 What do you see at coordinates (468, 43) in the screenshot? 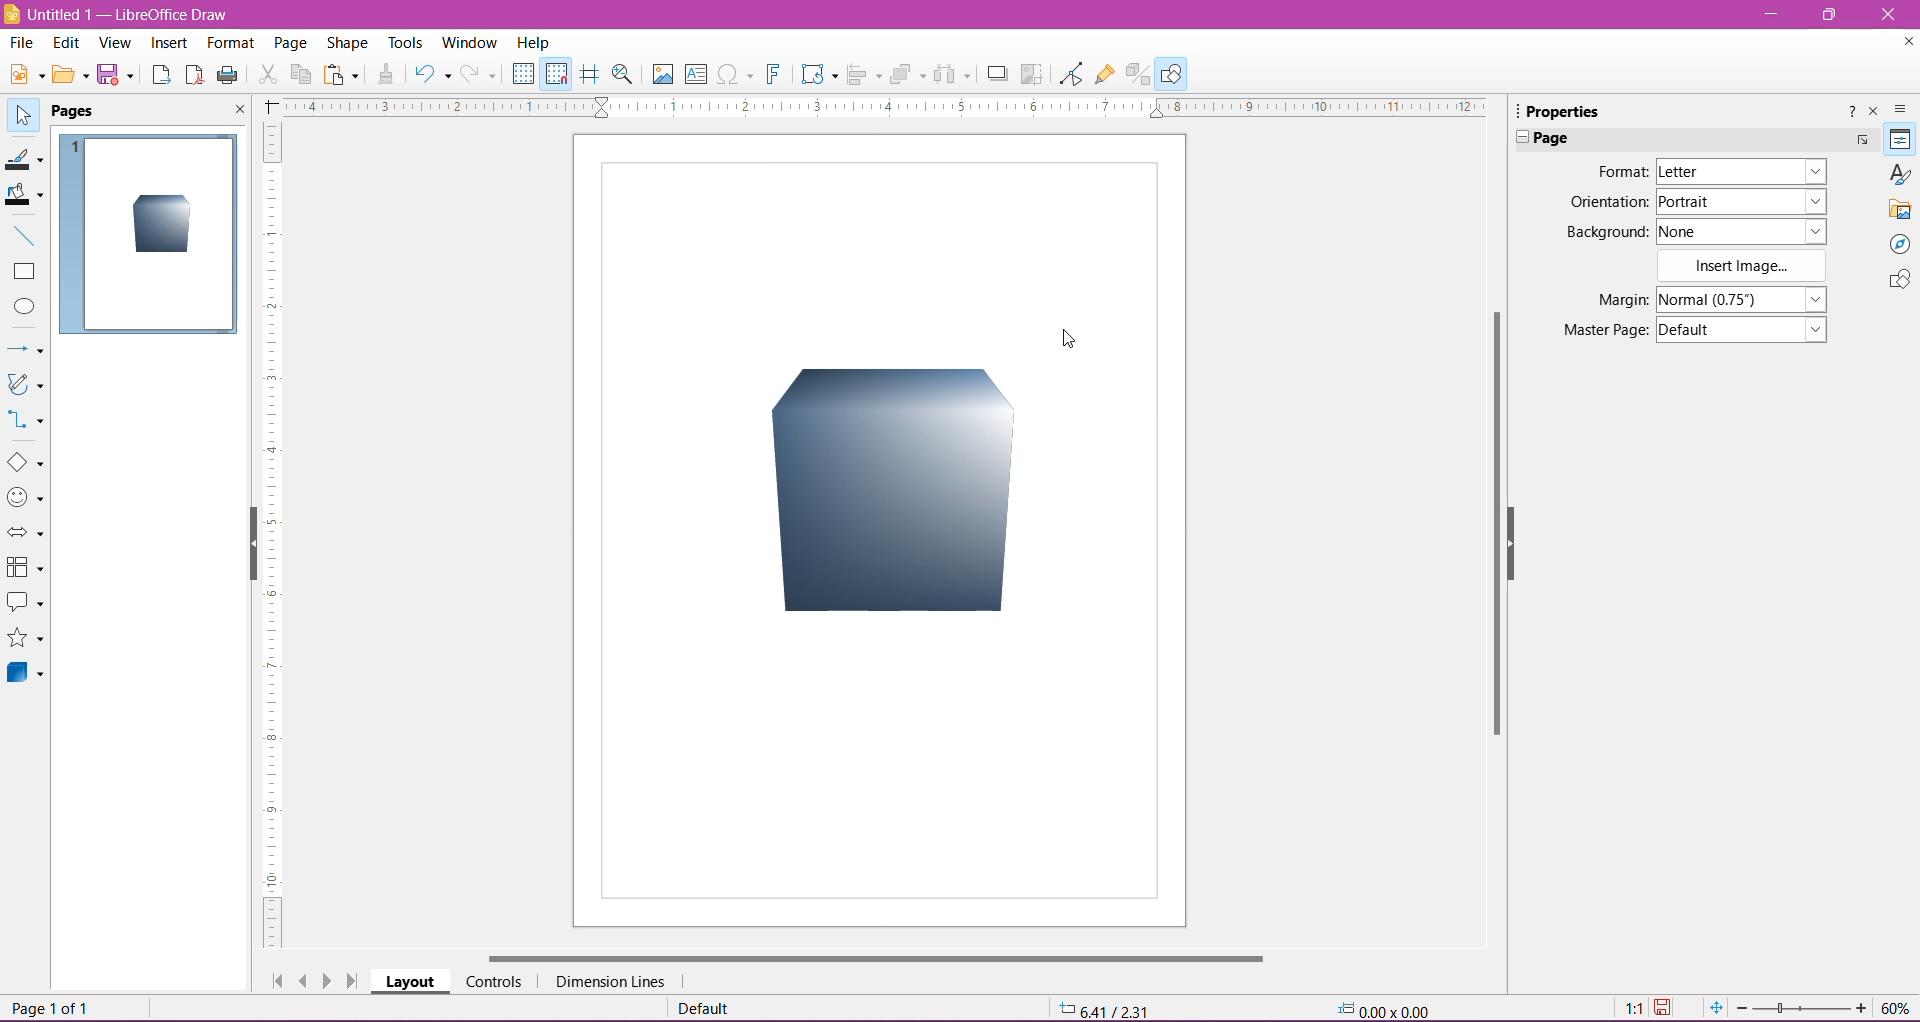
I see `Window` at bounding box center [468, 43].